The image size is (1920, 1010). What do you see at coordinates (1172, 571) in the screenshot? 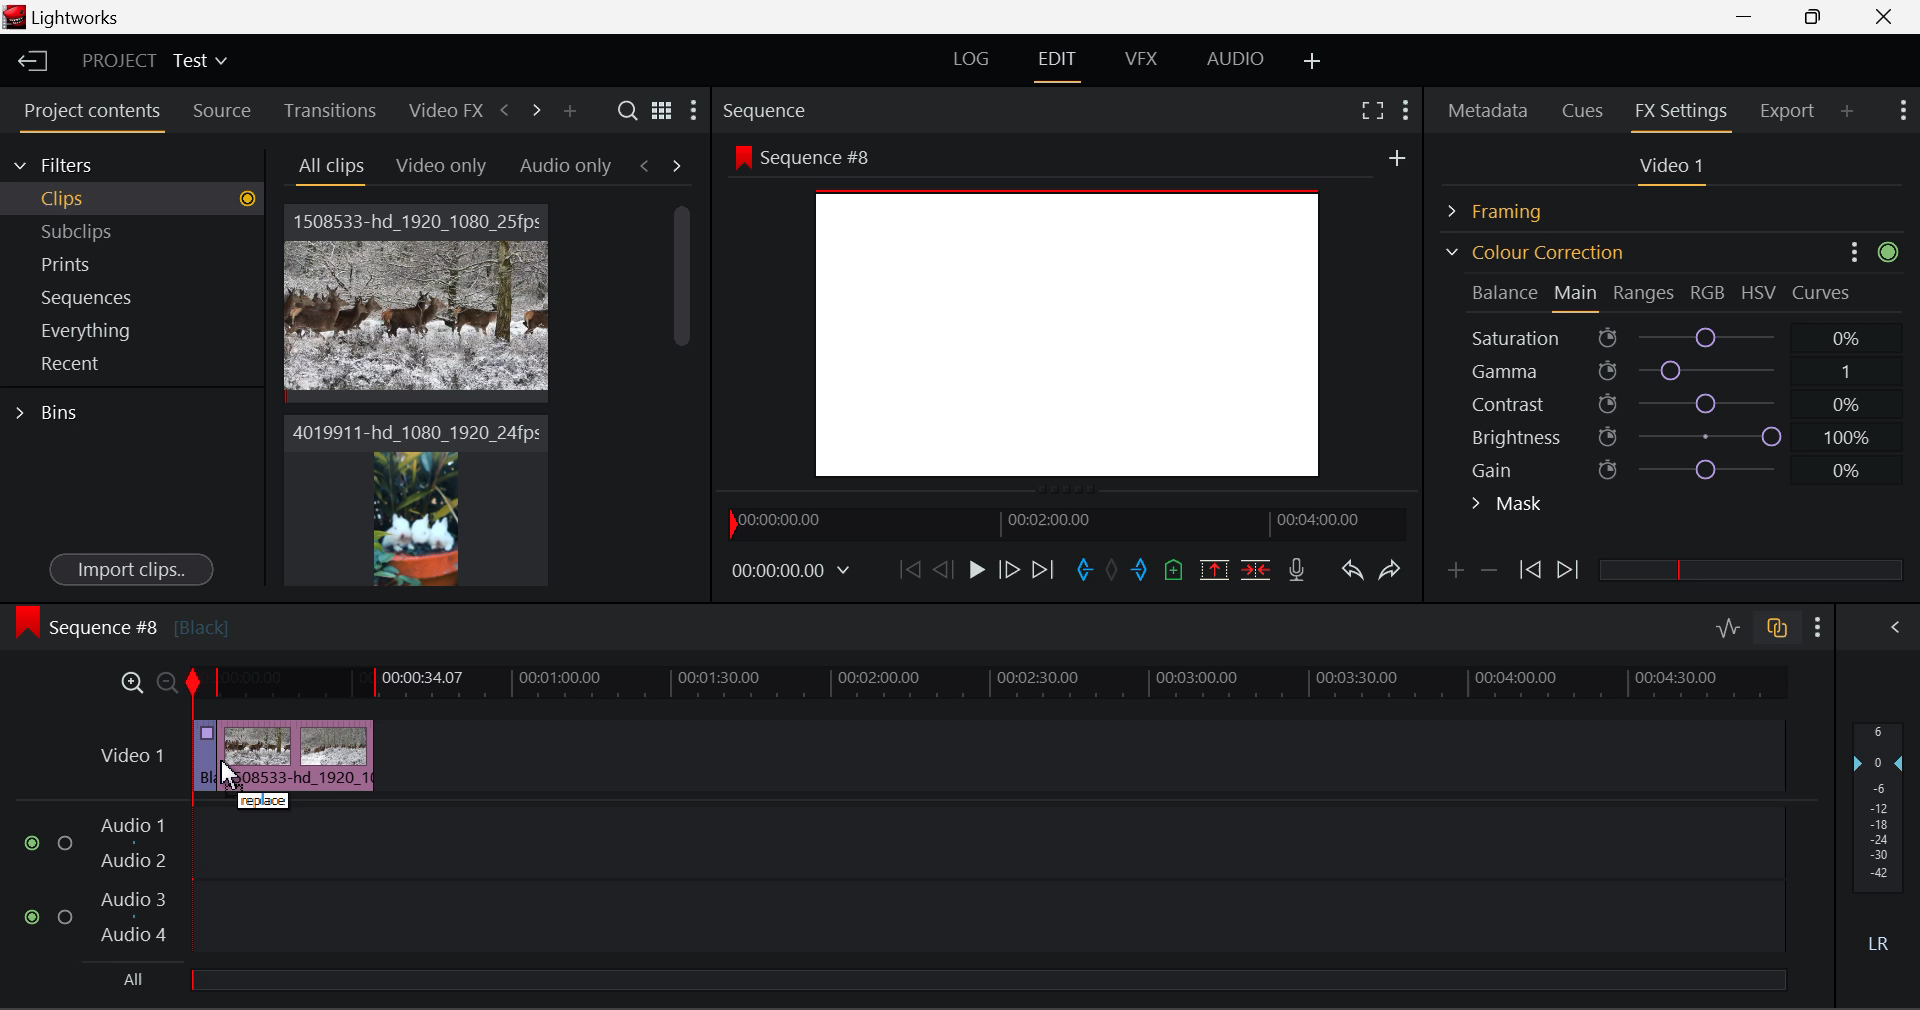
I see `Mark Cue` at bounding box center [1172, 571].